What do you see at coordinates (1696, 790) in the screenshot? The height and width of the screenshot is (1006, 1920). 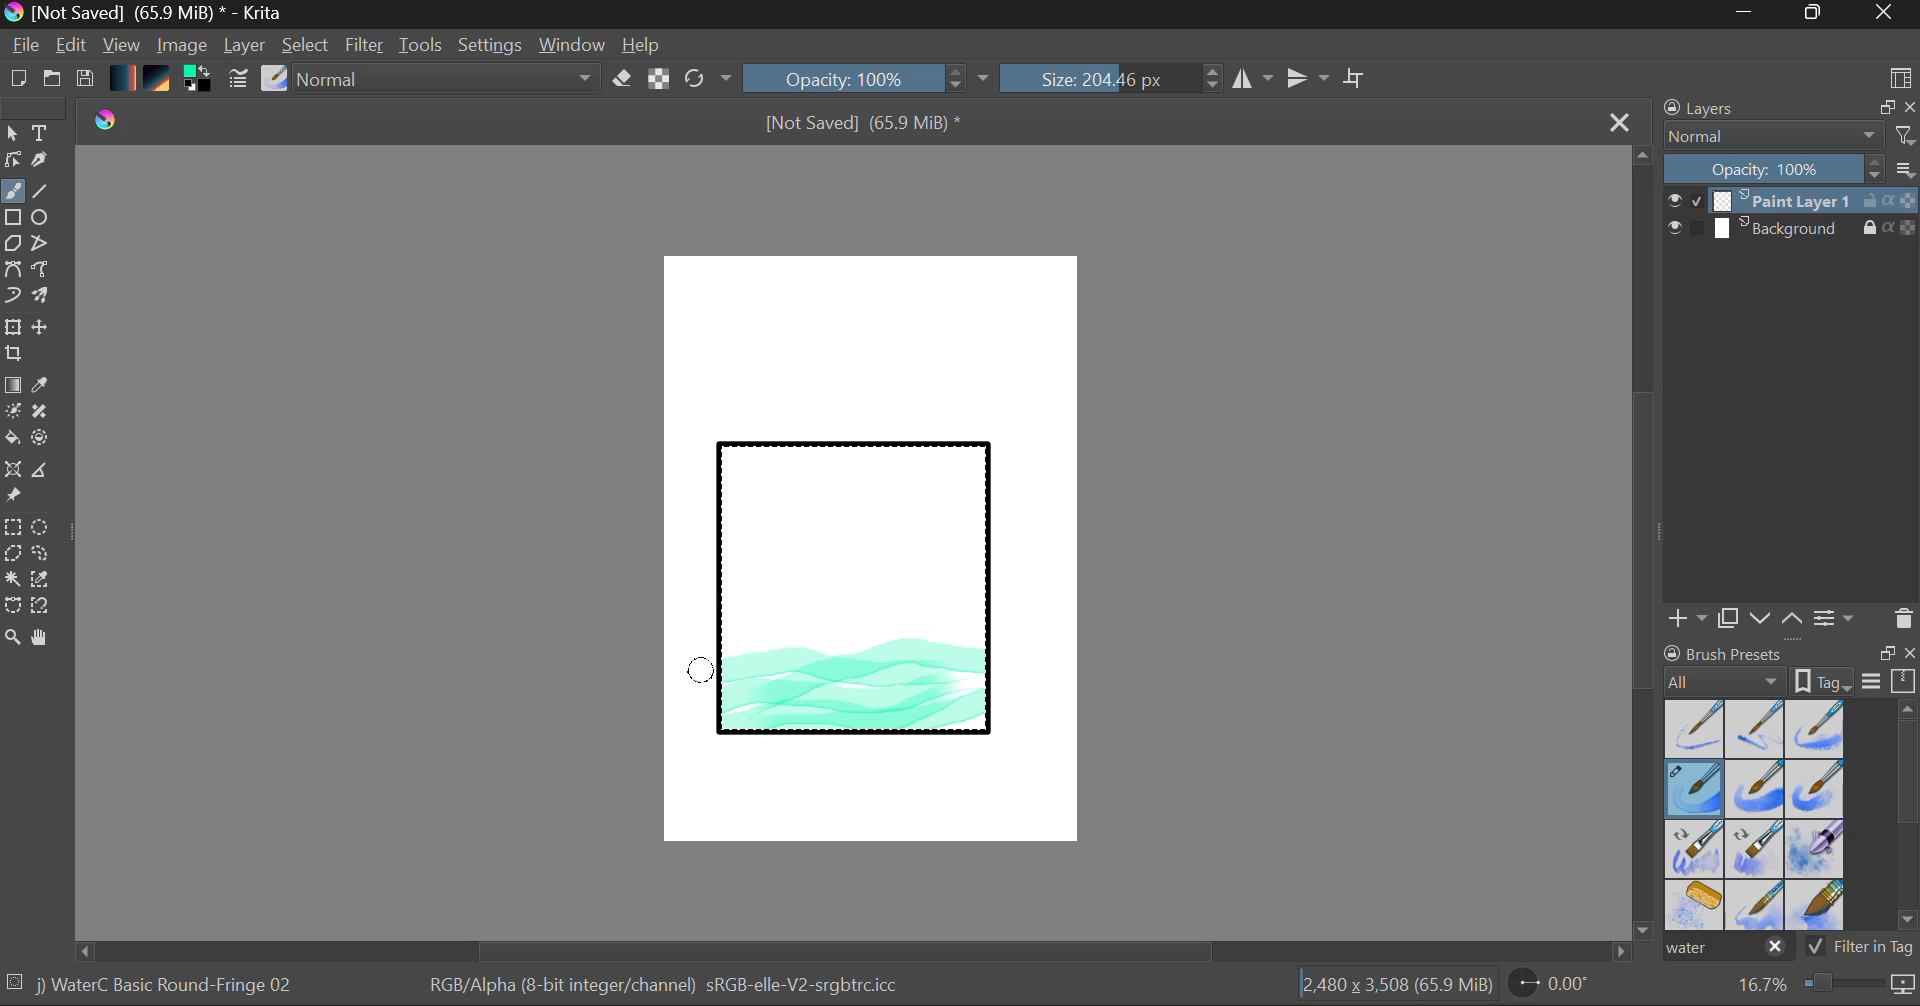 I see `Brush Selected` at bounding box center [1696, 790].